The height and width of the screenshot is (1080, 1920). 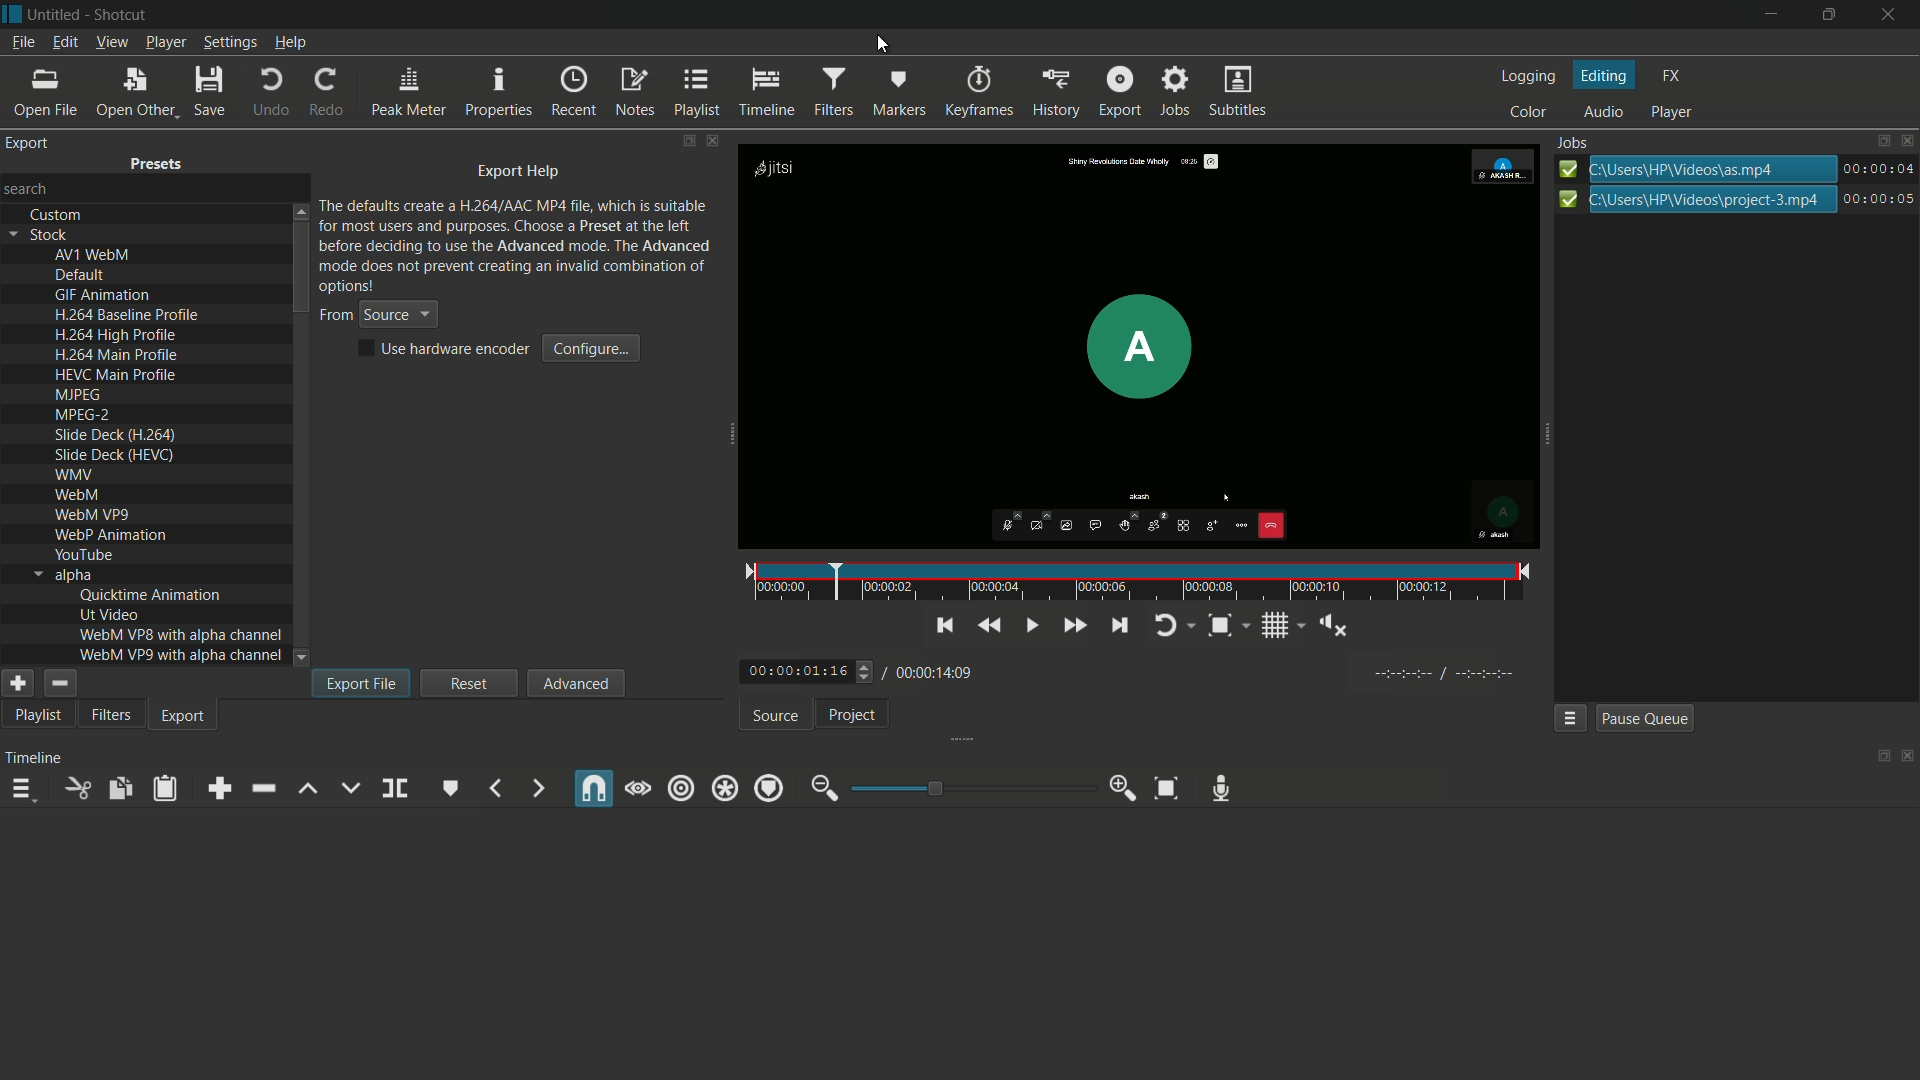 What do you see at coordinates (727, 789) in the screenshot?
I see `ripple all tracks` at bounding box center [727, 789].